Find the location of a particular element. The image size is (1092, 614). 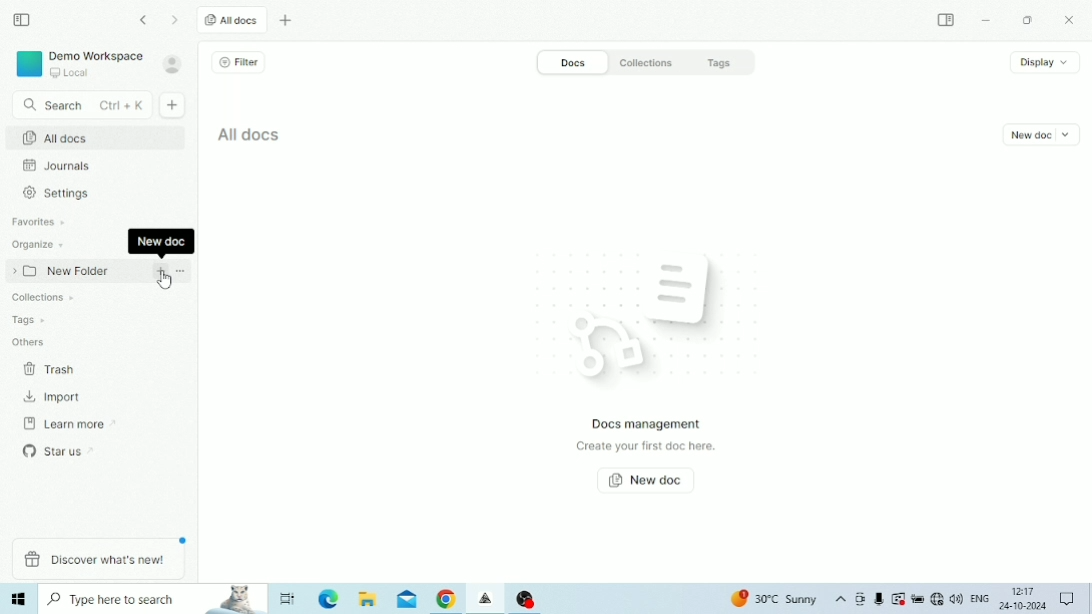

Demo Workspace is located at coordinates (79, 64).